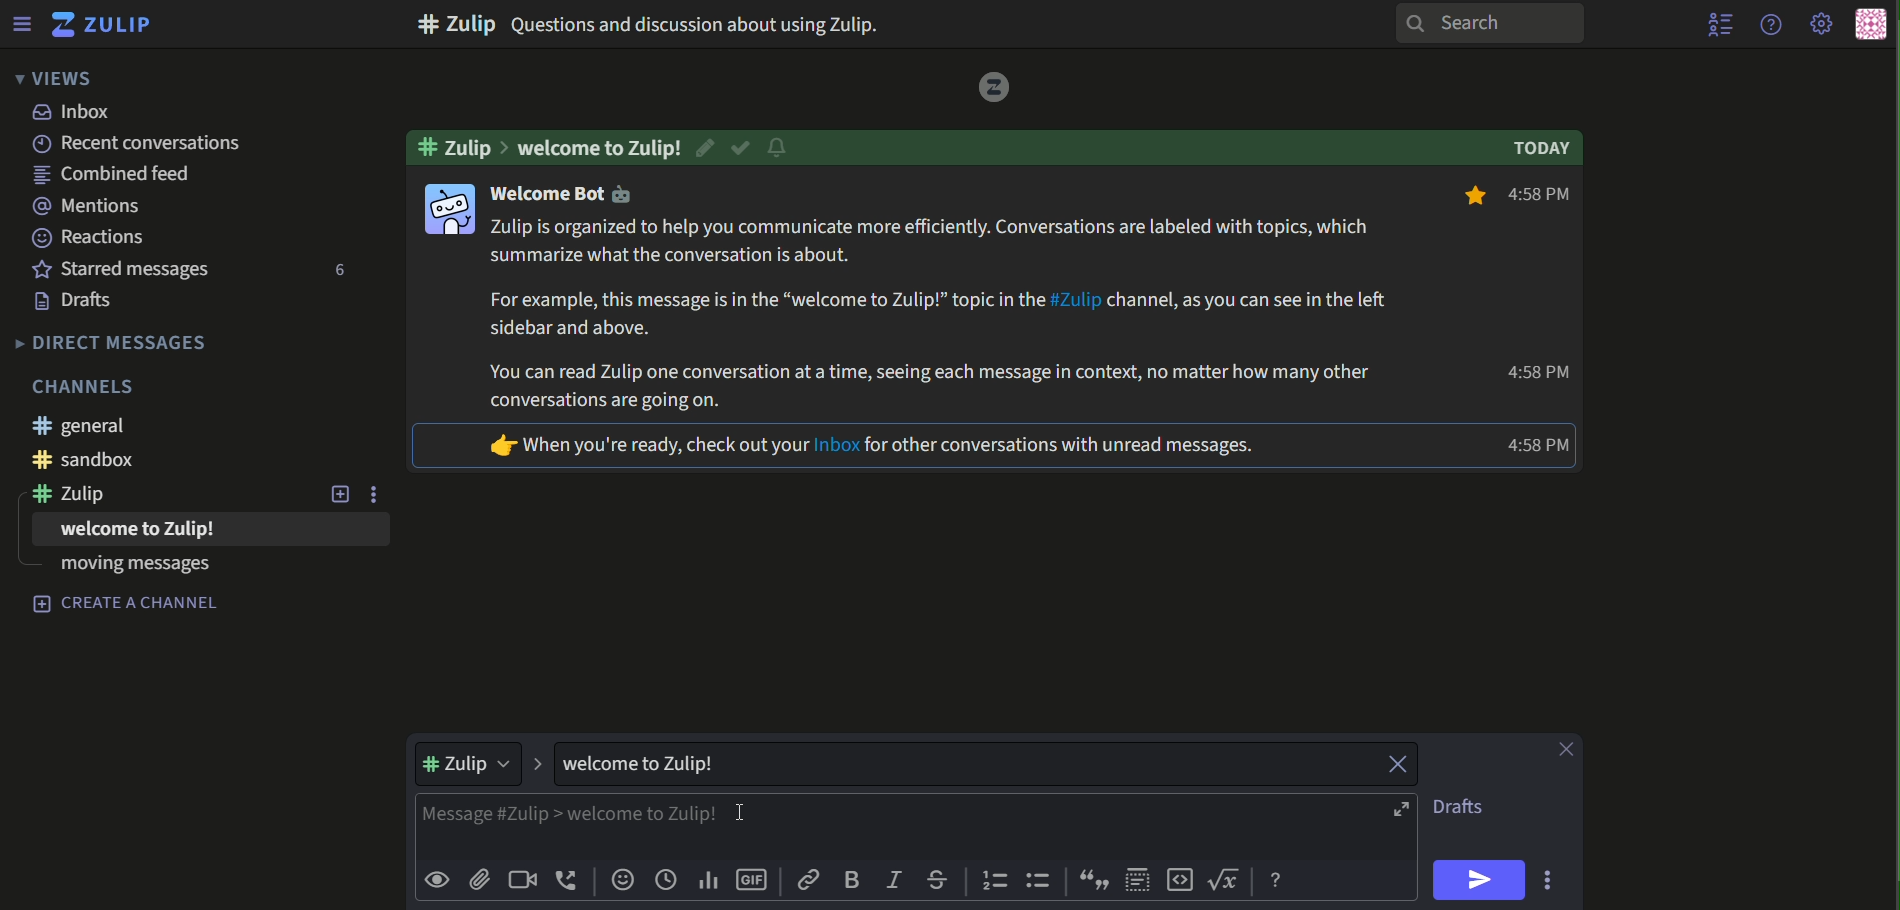  Describe the element at coordinates (1551, 879) in the screenshot. I see `options` at that location.